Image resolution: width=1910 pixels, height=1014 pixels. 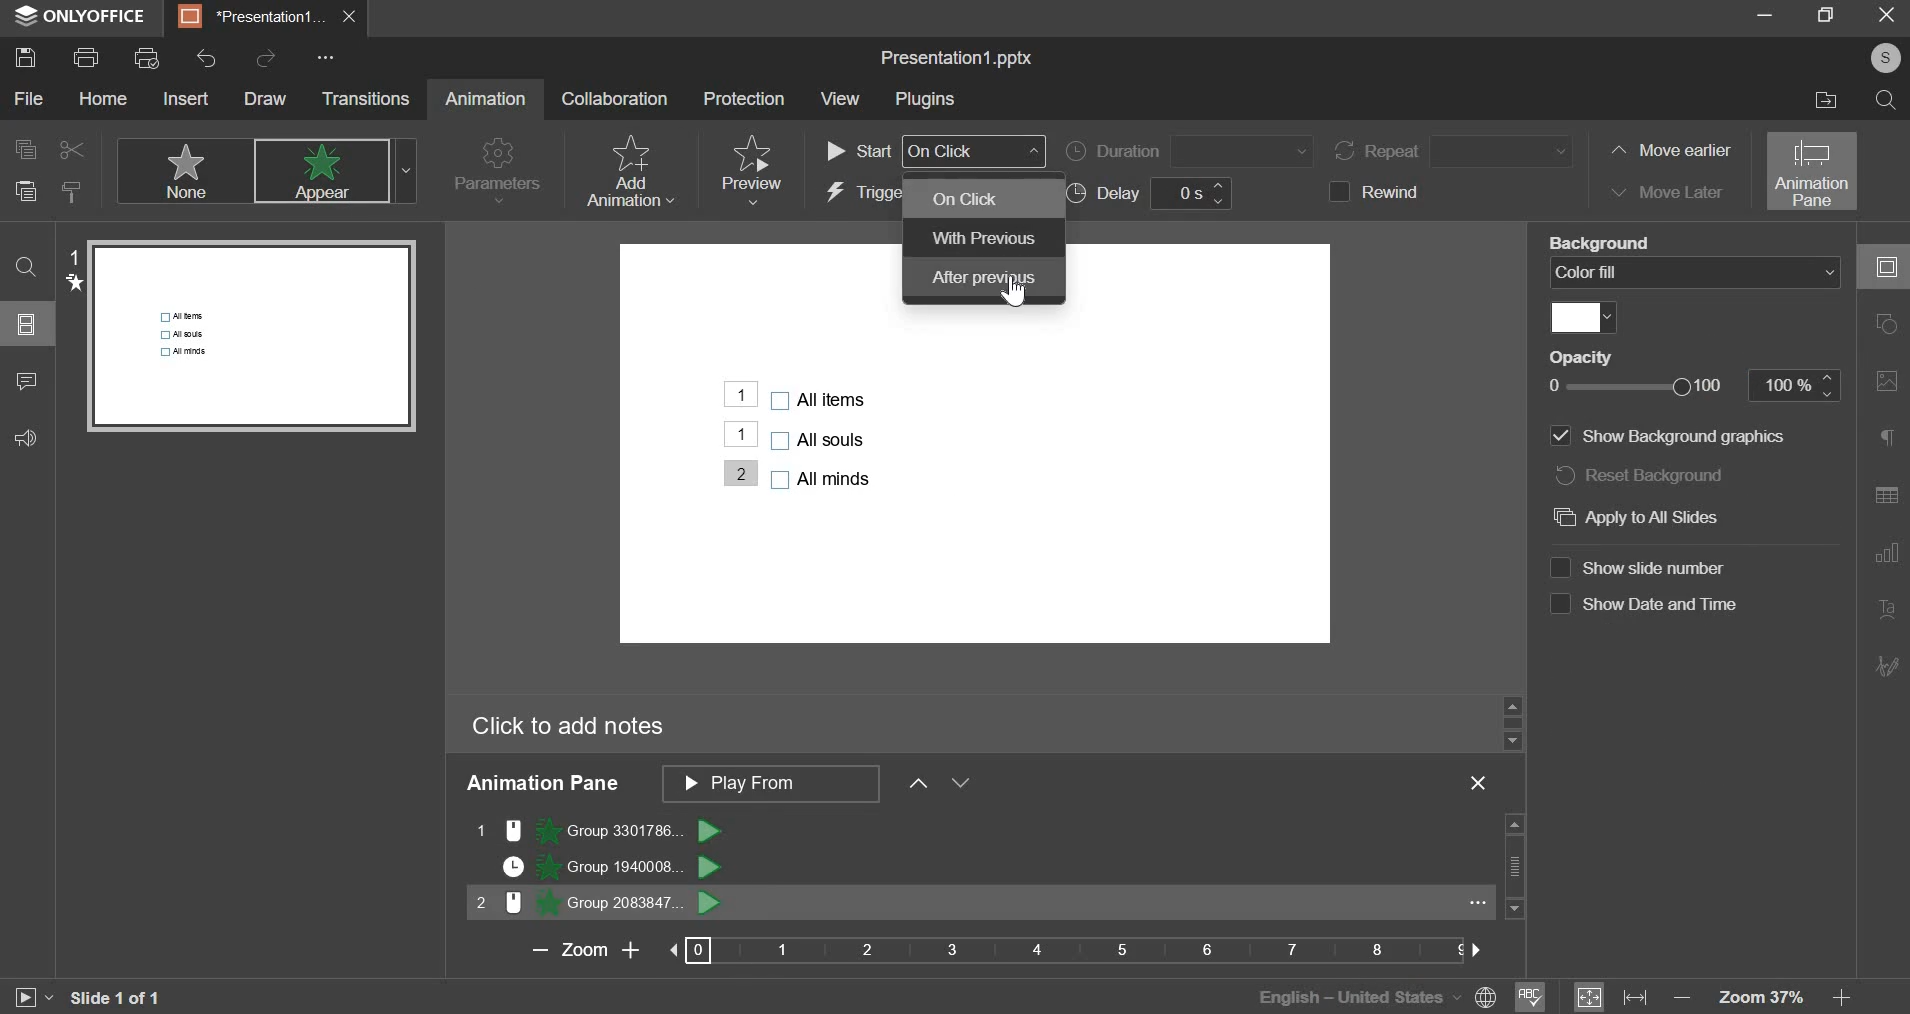 I want to click on draw, so click(x=265, y=99).